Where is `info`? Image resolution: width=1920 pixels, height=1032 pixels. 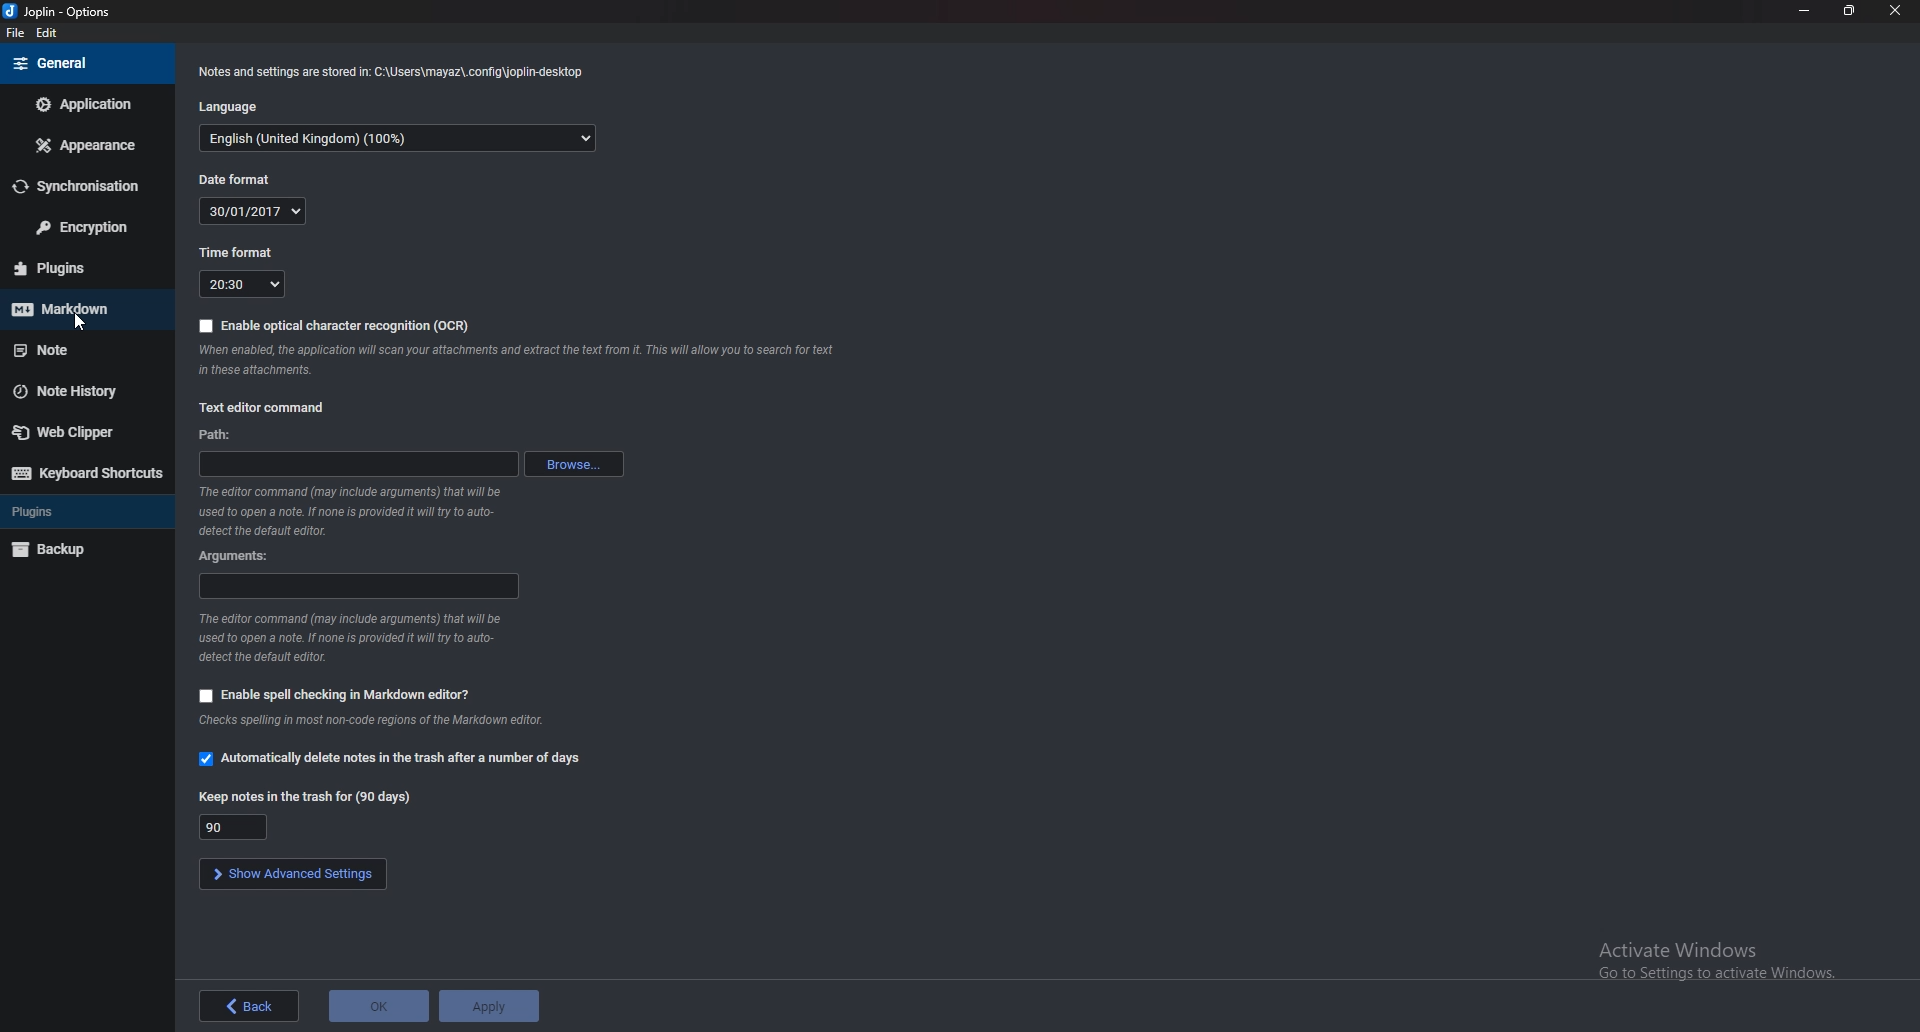 info is located at coordinates (374, 721).